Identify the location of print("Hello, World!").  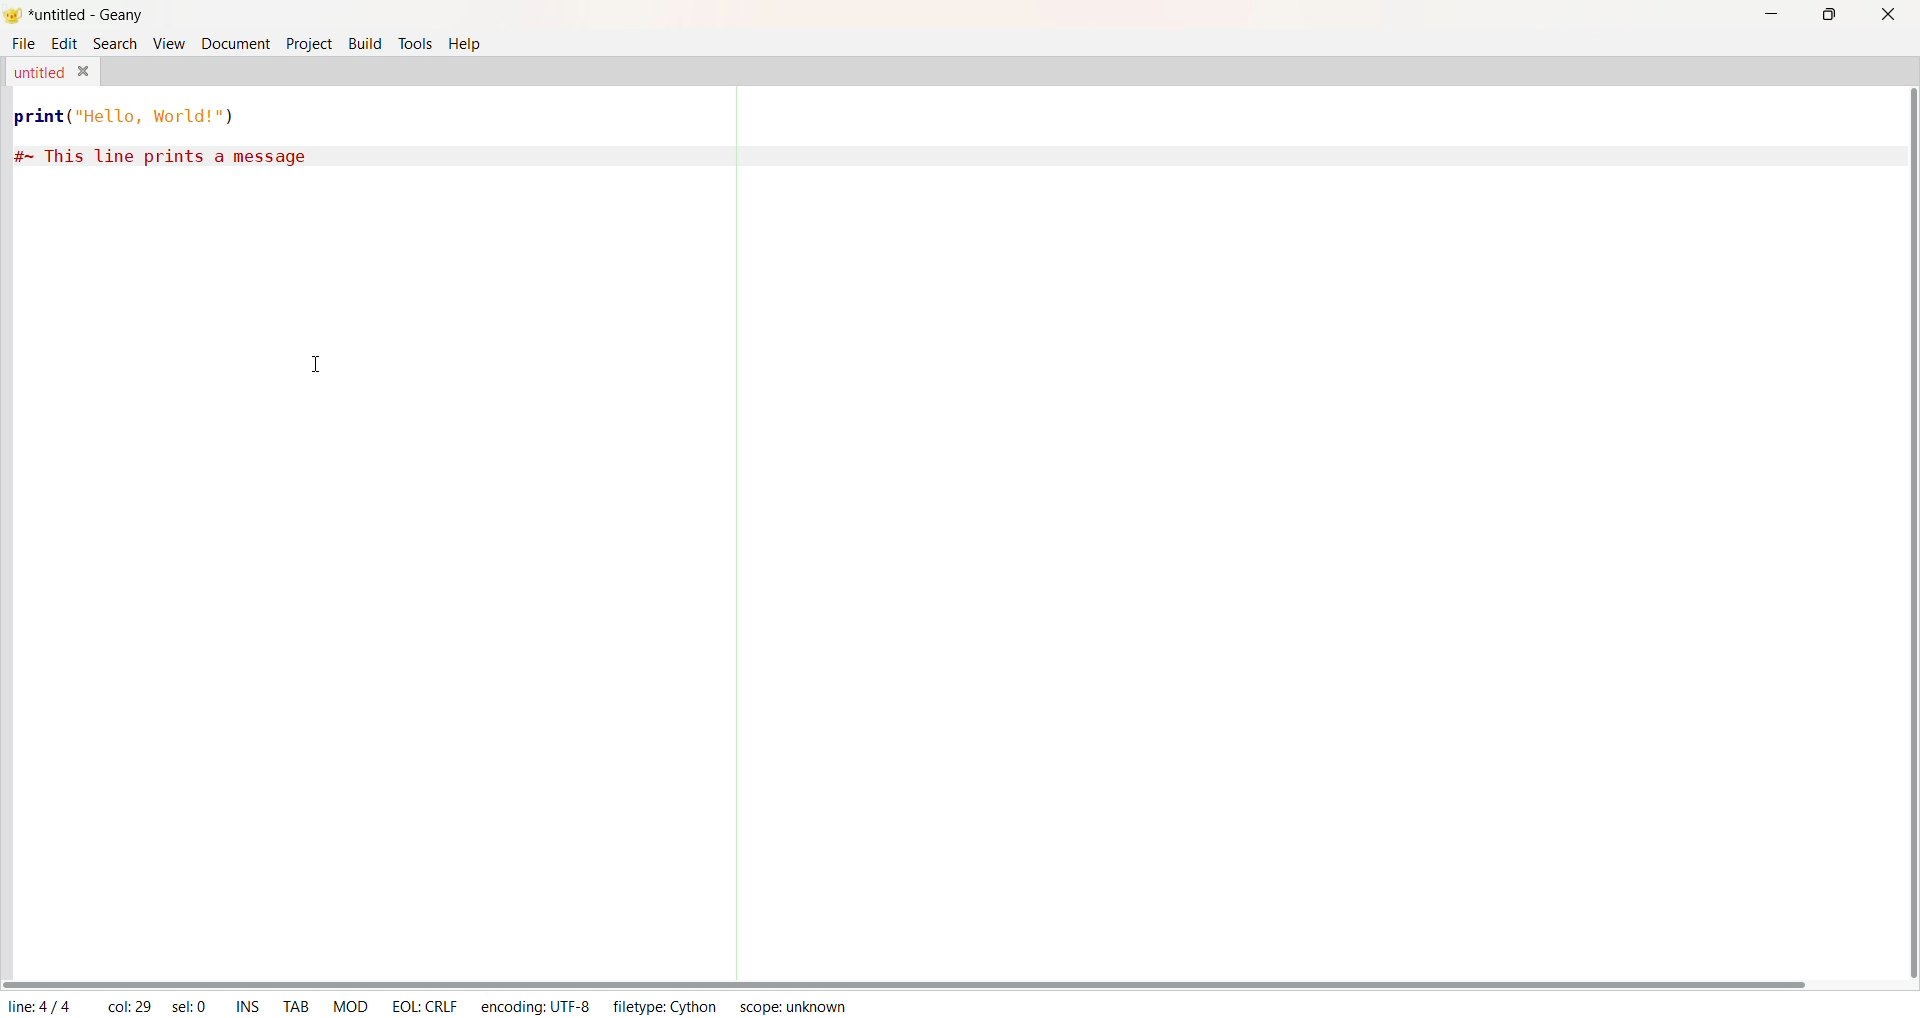
(131, 118).